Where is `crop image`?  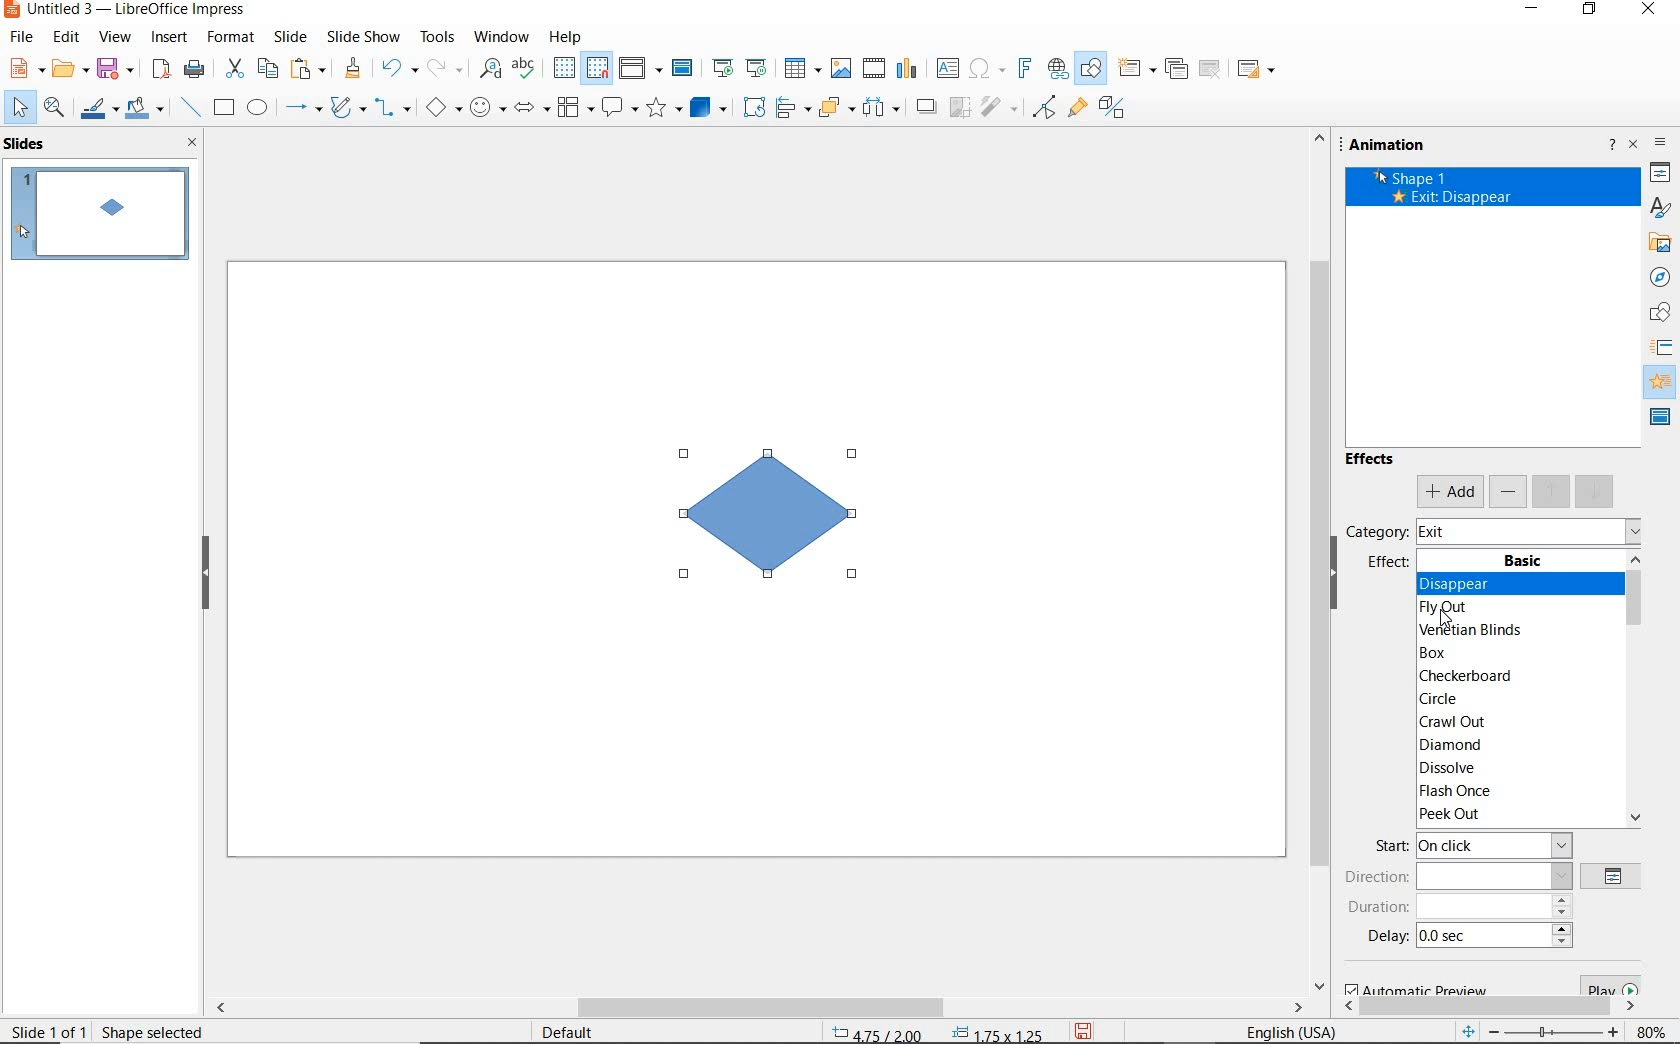
crop image is located at coordinates (960, 108).